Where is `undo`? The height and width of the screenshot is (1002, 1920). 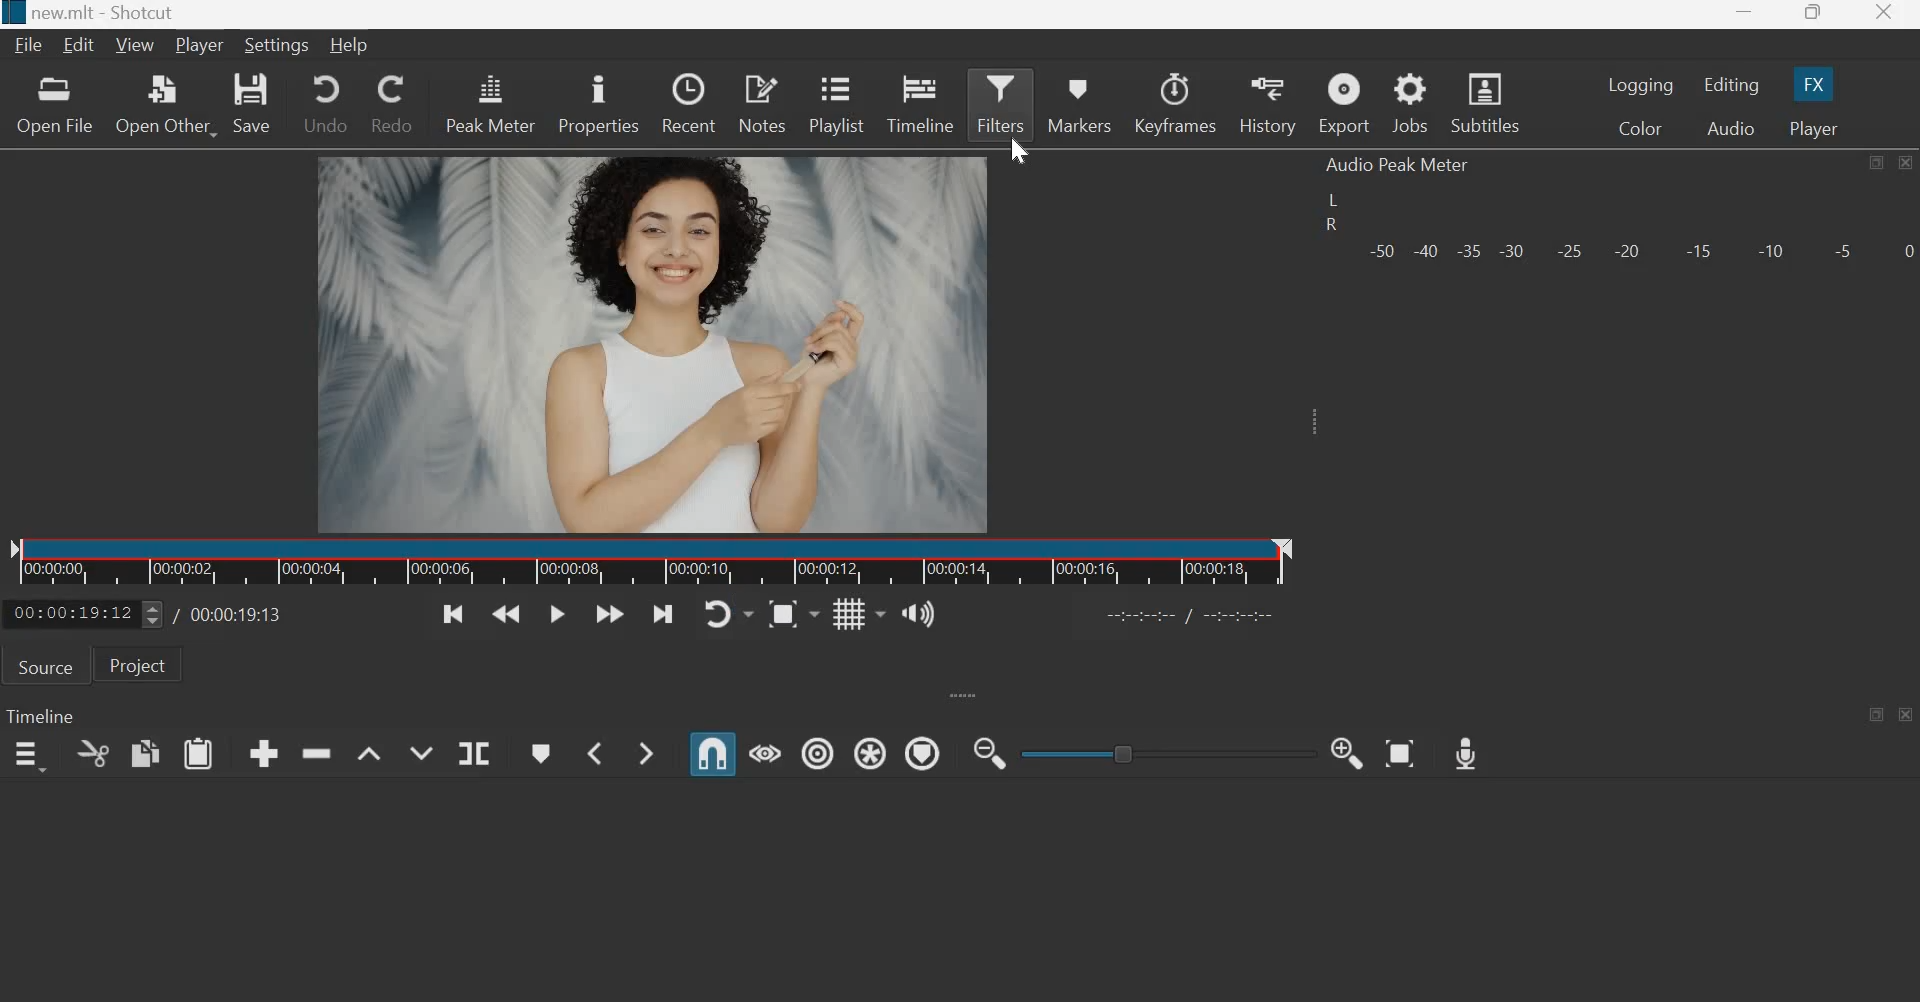 undo is located at coordinates (325, 101).